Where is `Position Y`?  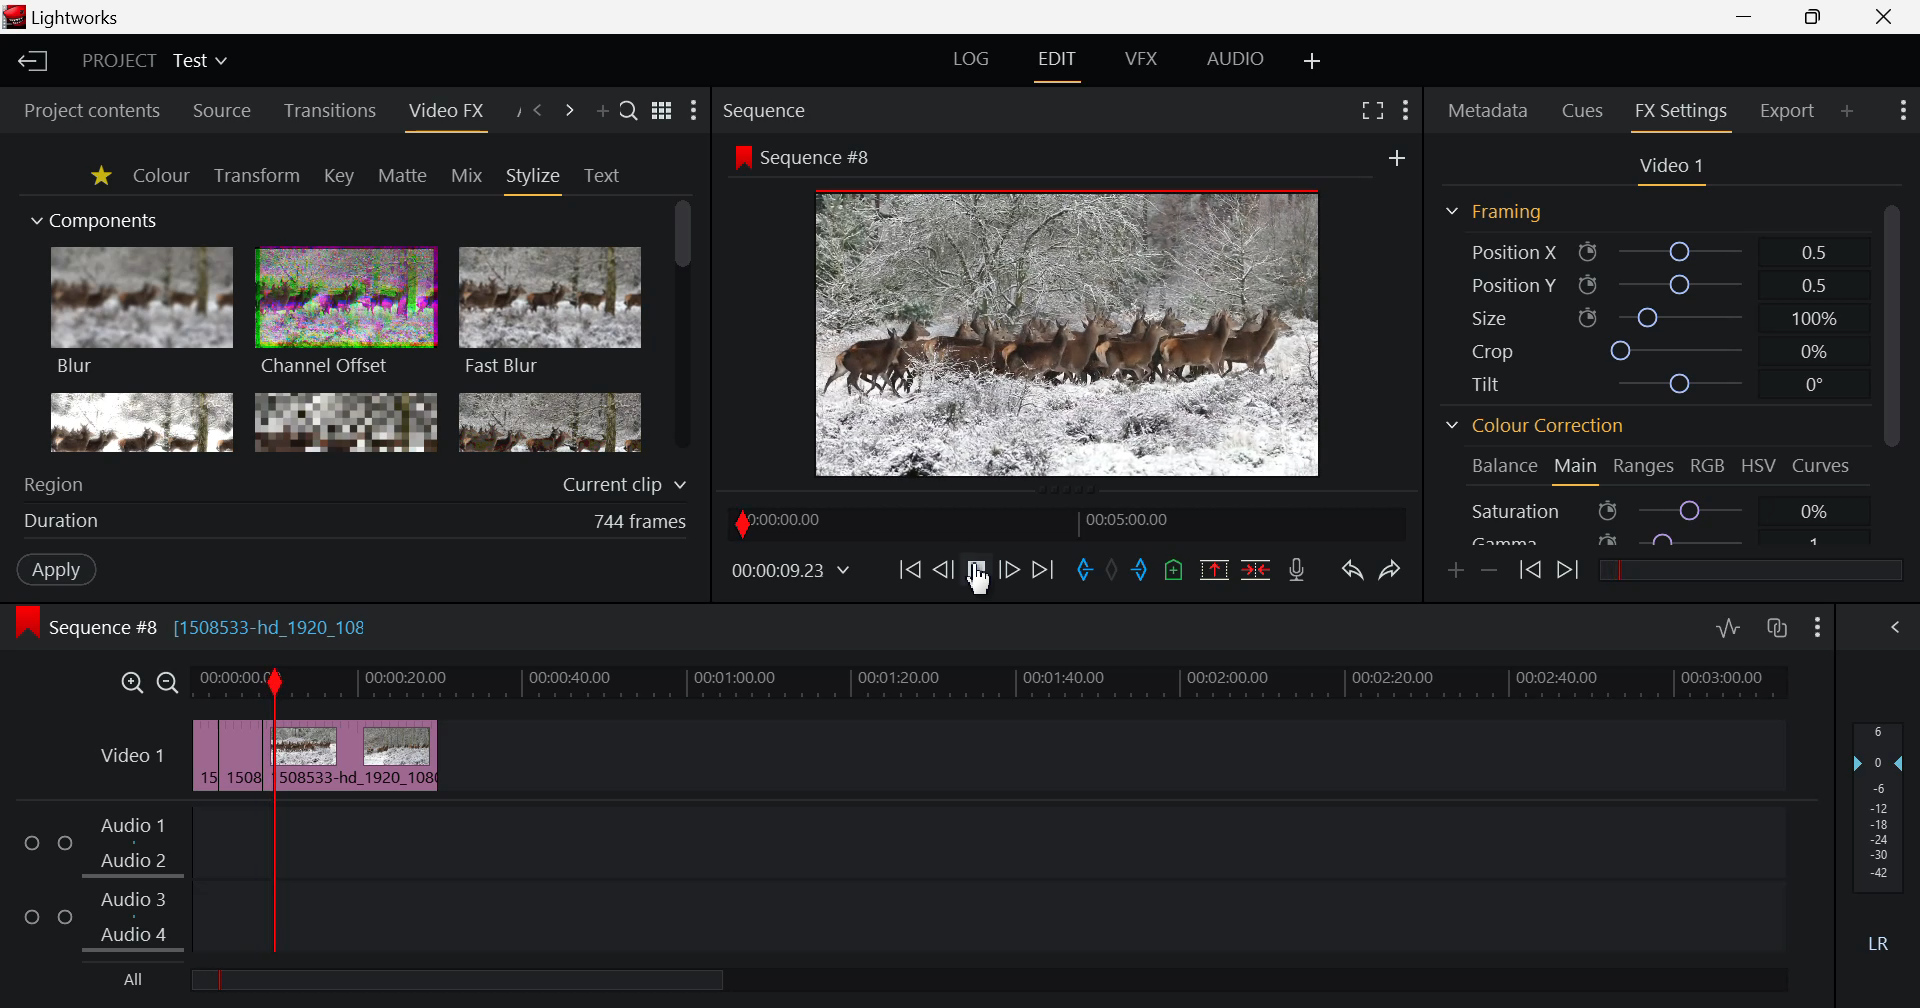 Position Y is located at coordinates (1650, 285).